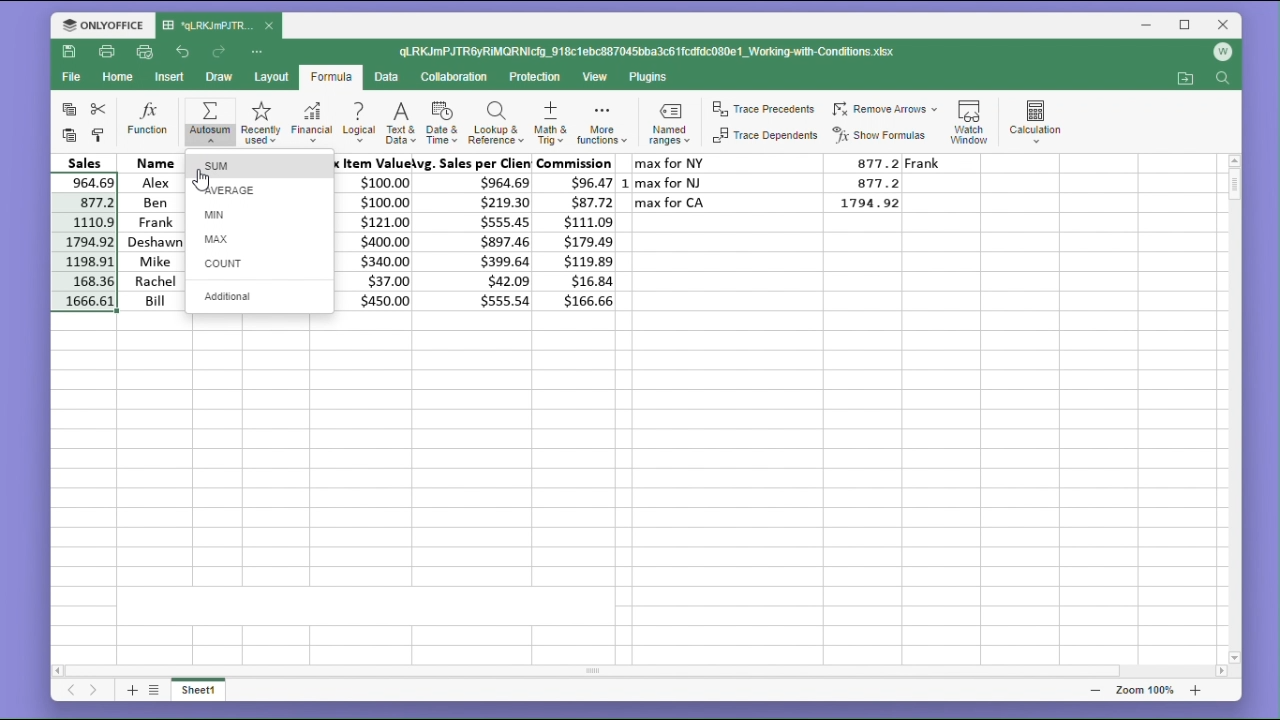 This screenshot has width=1280, height=720. I want to click on cursor, so click(205, 182).